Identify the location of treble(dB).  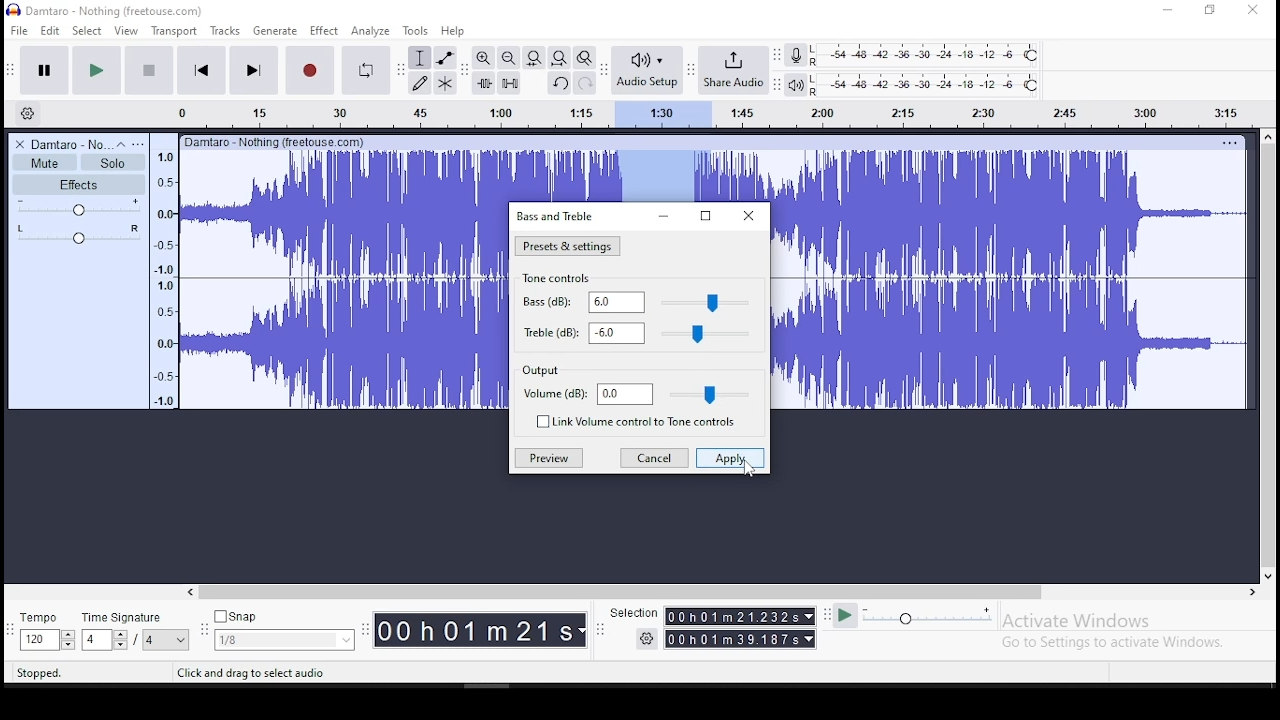
(548, 331).